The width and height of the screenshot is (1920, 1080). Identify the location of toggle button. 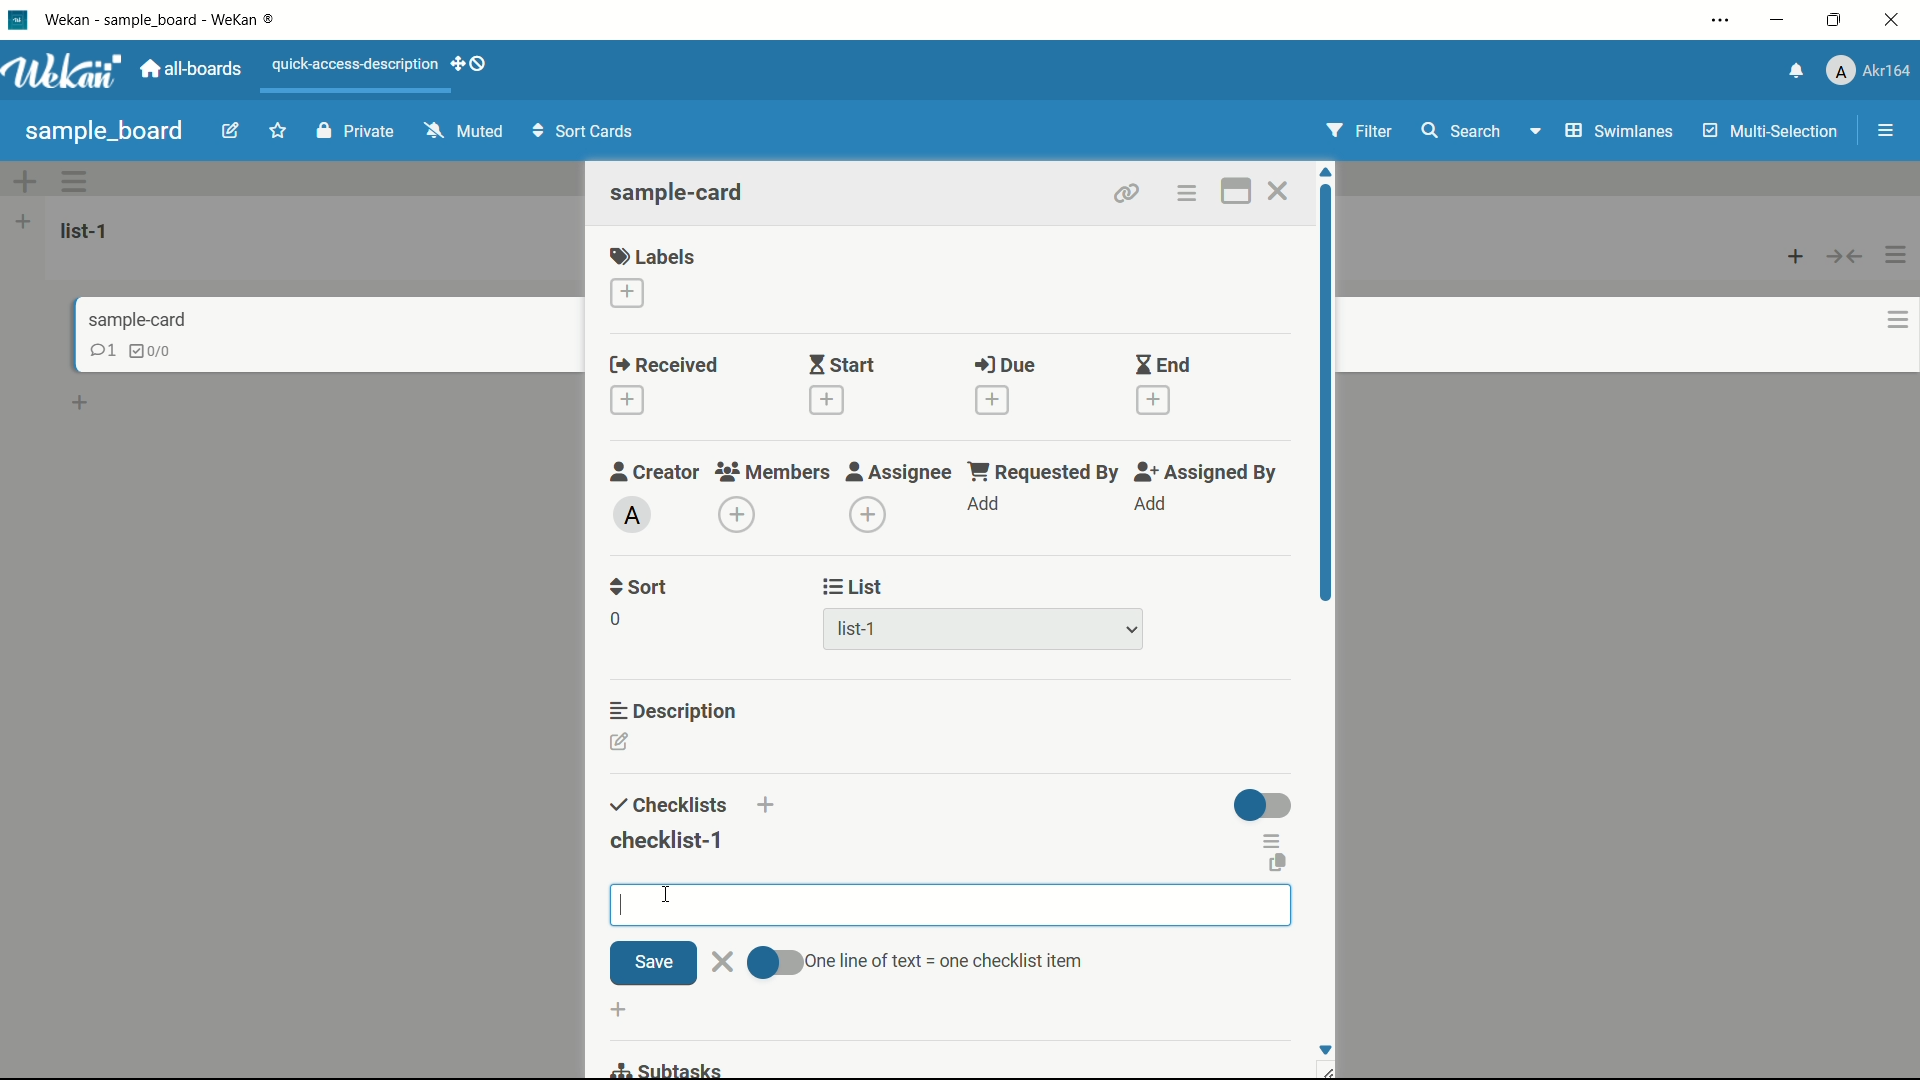
(1262, 807).